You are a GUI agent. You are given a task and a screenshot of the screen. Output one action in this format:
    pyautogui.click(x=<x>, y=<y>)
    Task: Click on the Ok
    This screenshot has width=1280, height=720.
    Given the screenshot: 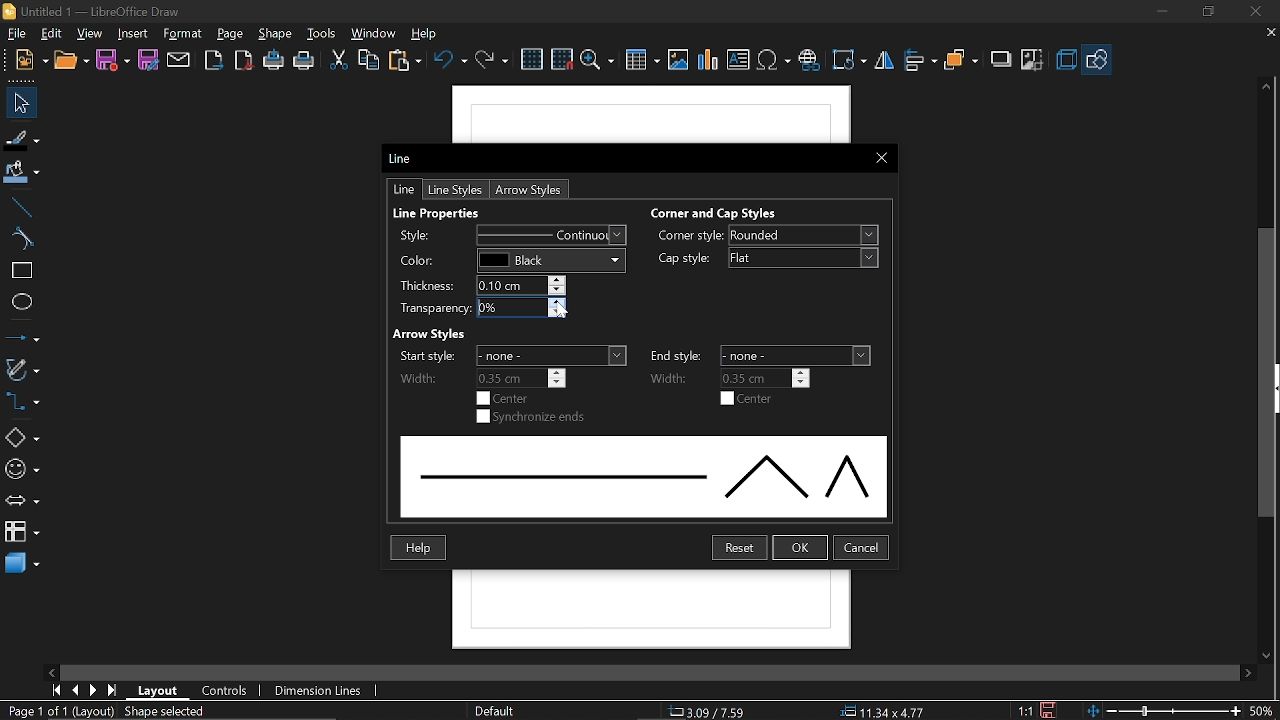 What is the action you would take?
    pyautogui.click(x=800, y=548)
    